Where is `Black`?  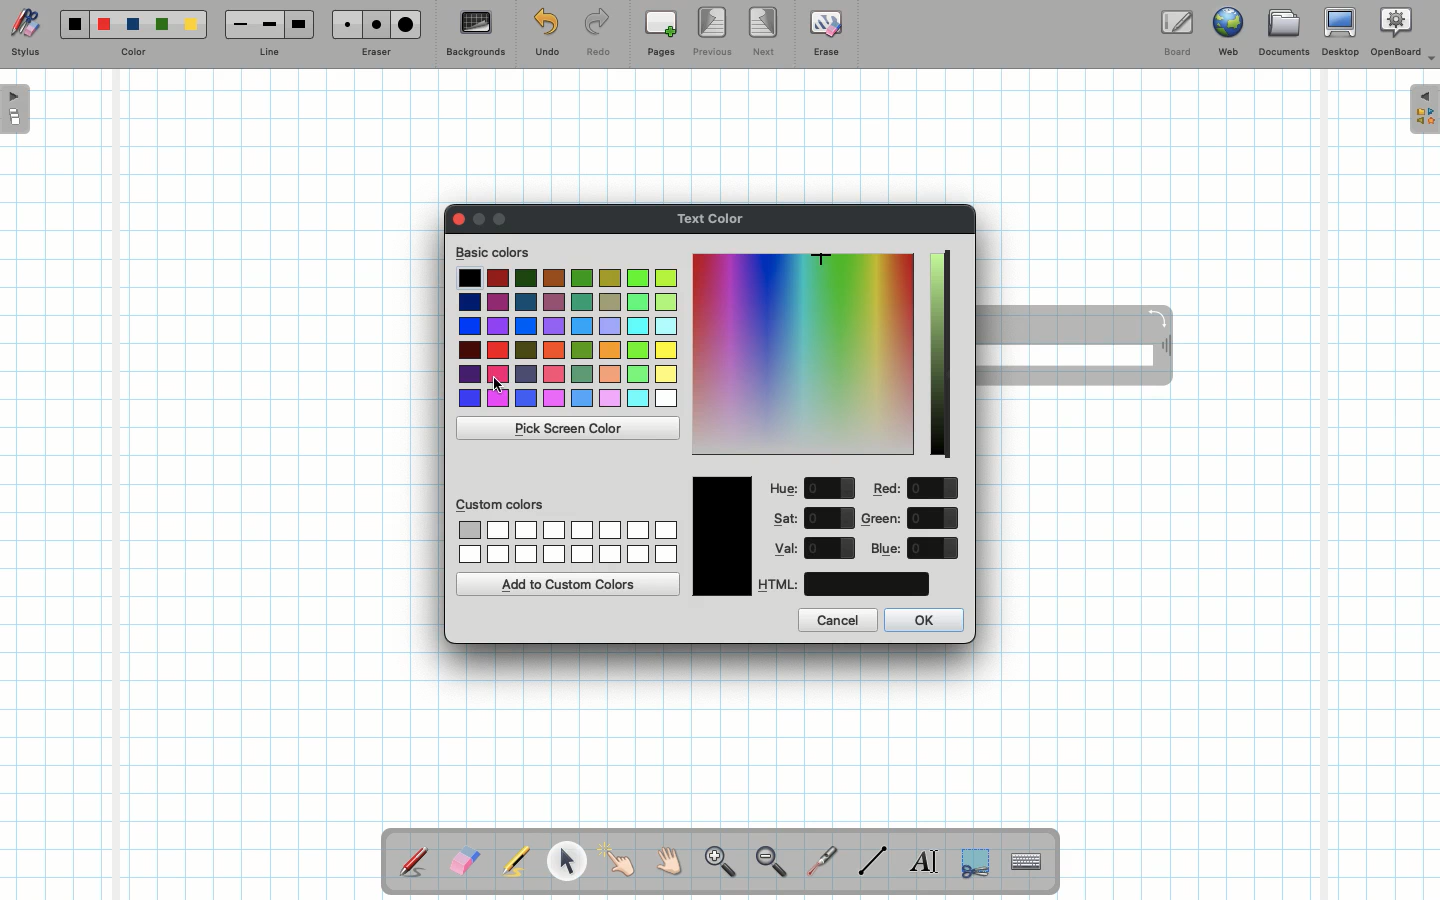 Black is located at coordinates (73, 24).